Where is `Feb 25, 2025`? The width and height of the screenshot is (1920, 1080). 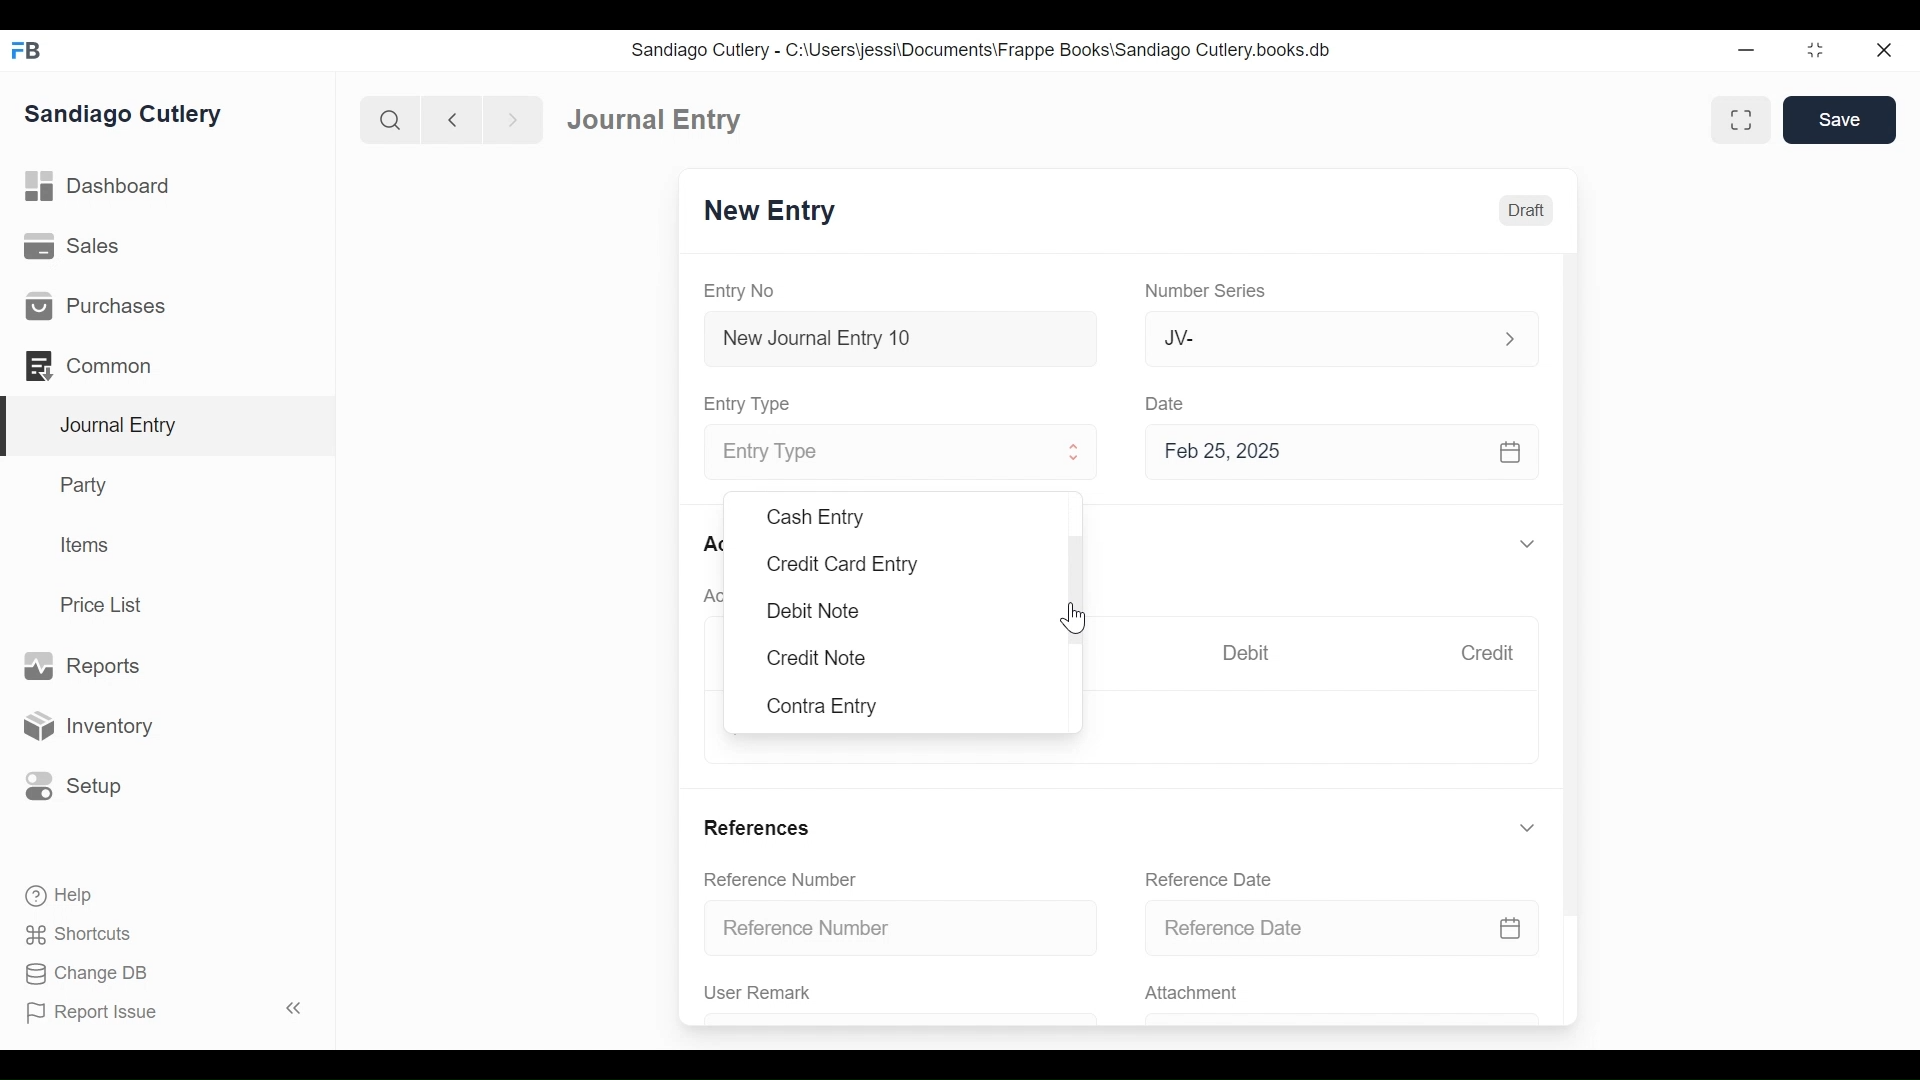 Feb 25, 2025 is located at coordinates (1344, 456).